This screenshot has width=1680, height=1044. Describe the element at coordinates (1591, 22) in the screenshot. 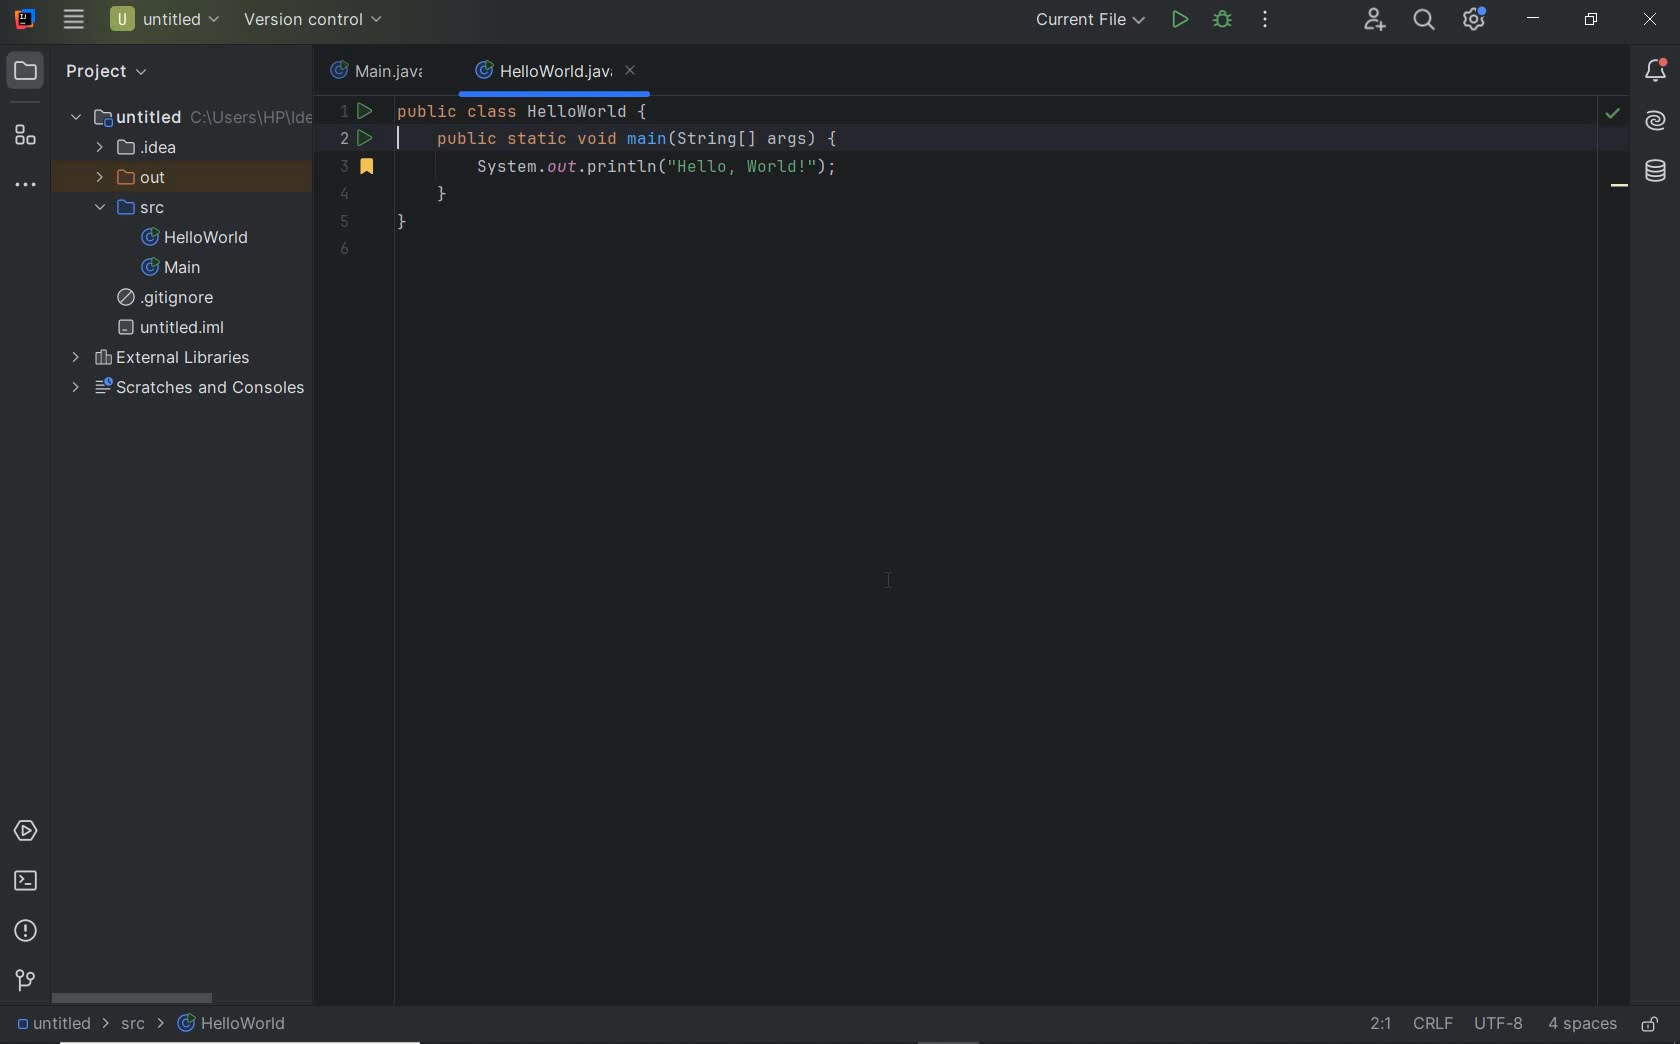

I see `restore down` at that location.